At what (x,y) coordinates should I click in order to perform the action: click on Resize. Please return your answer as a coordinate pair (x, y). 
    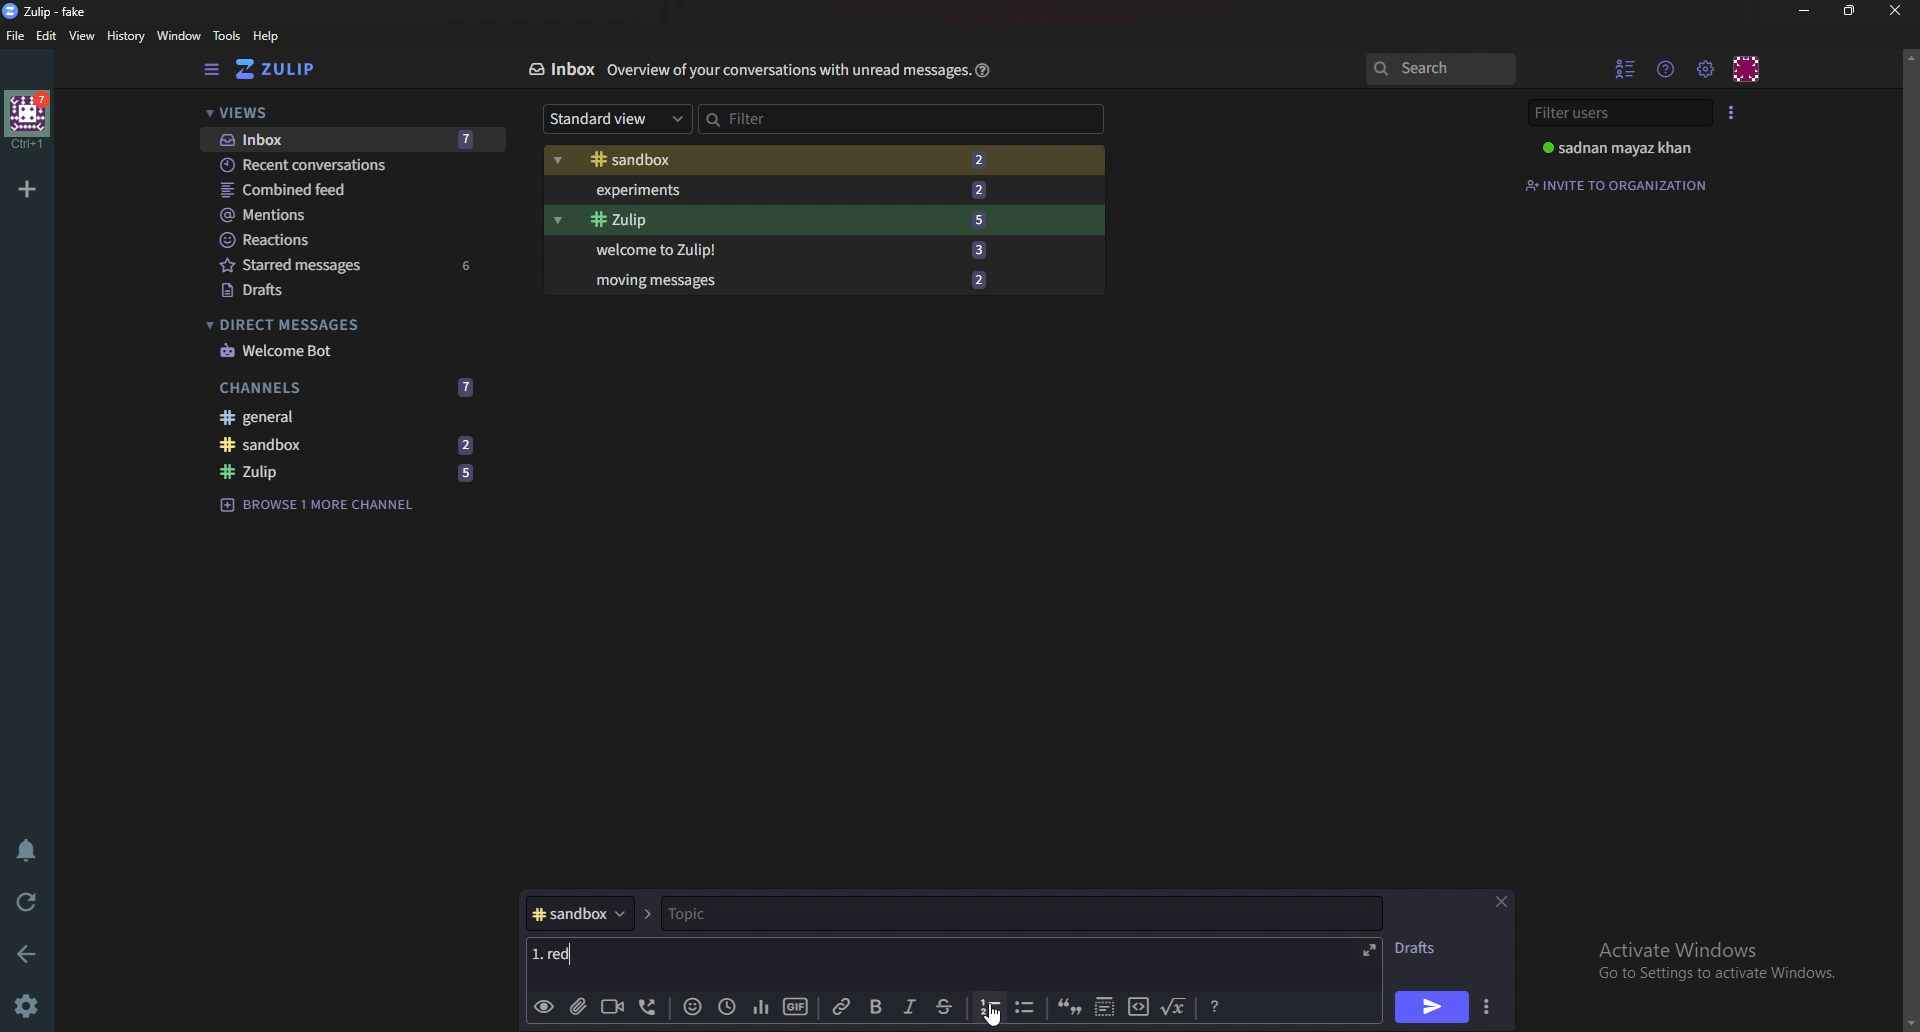
    Looking at the image, I should click on (1850, 11).